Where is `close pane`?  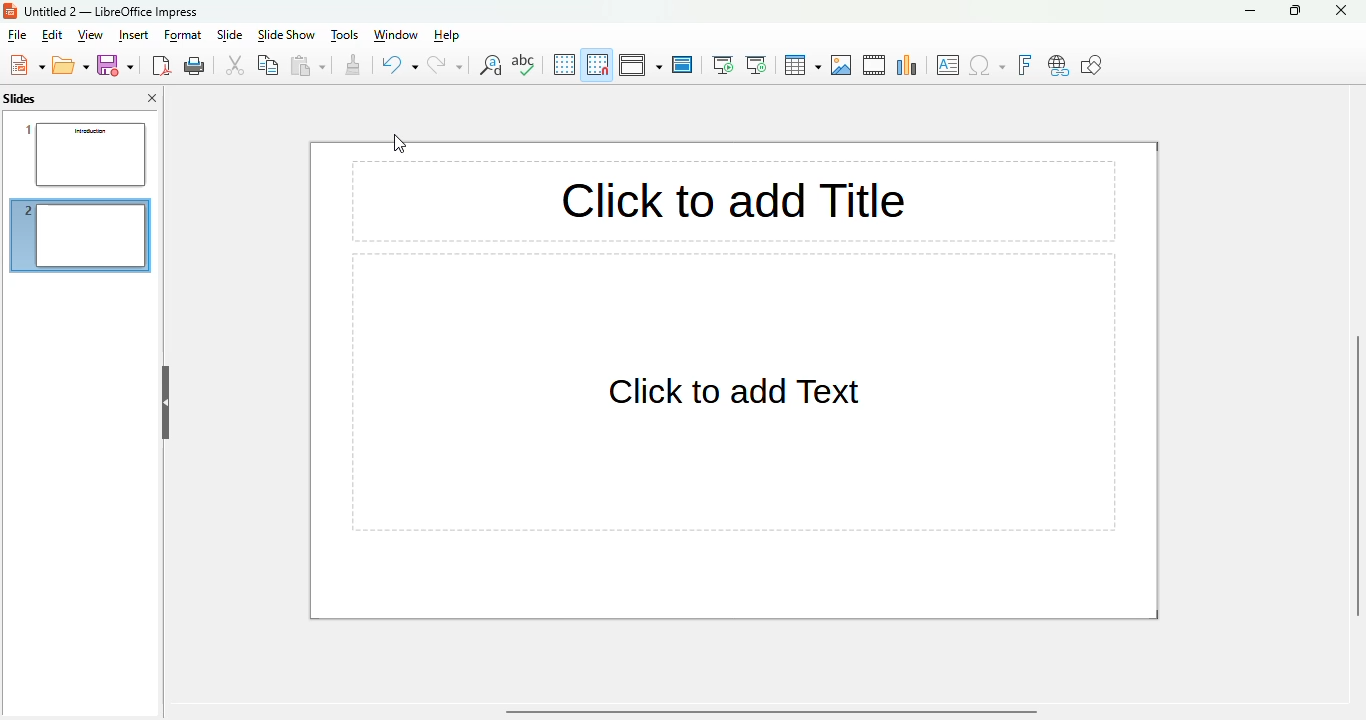
close pane is located at coordinates (152, 97).